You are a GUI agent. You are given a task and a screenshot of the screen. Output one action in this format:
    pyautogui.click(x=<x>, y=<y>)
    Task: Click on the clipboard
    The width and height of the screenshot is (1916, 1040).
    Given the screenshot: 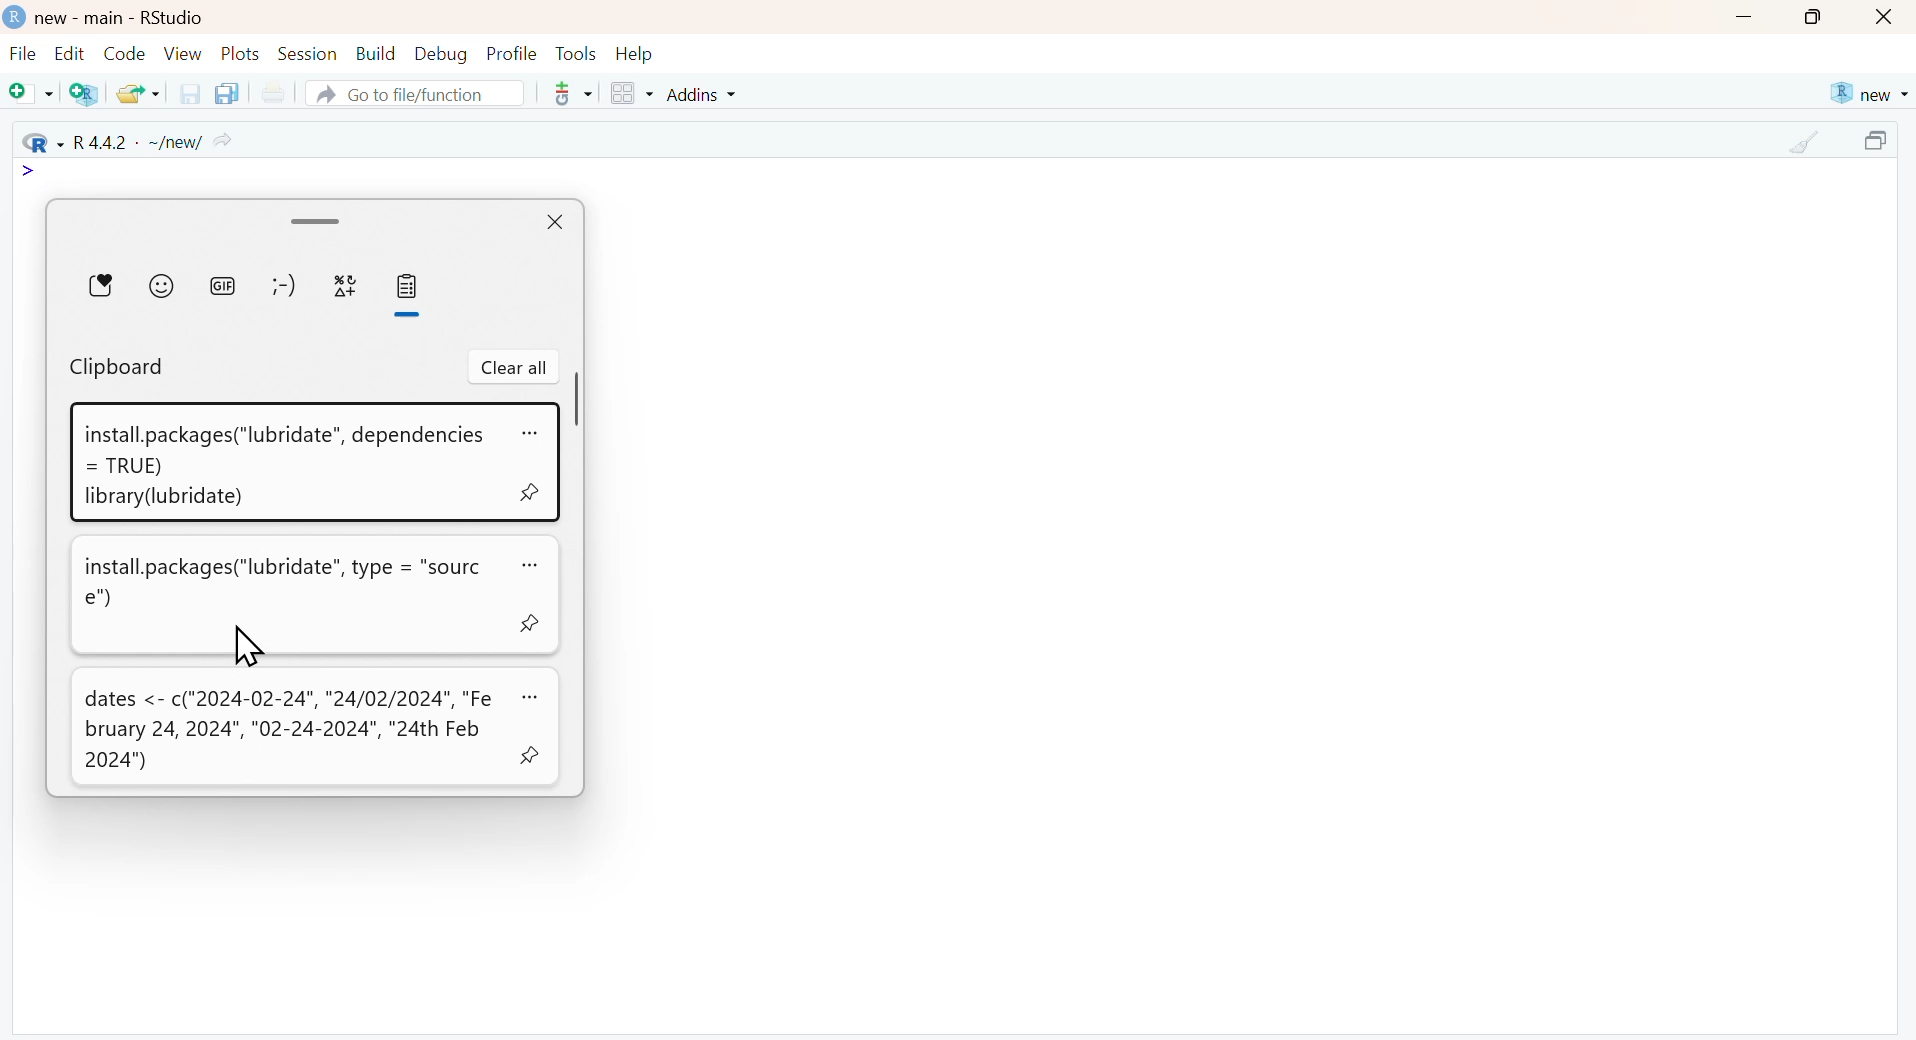 What is the action you would take?
    pyautogui.click(x=409, y=287)
    